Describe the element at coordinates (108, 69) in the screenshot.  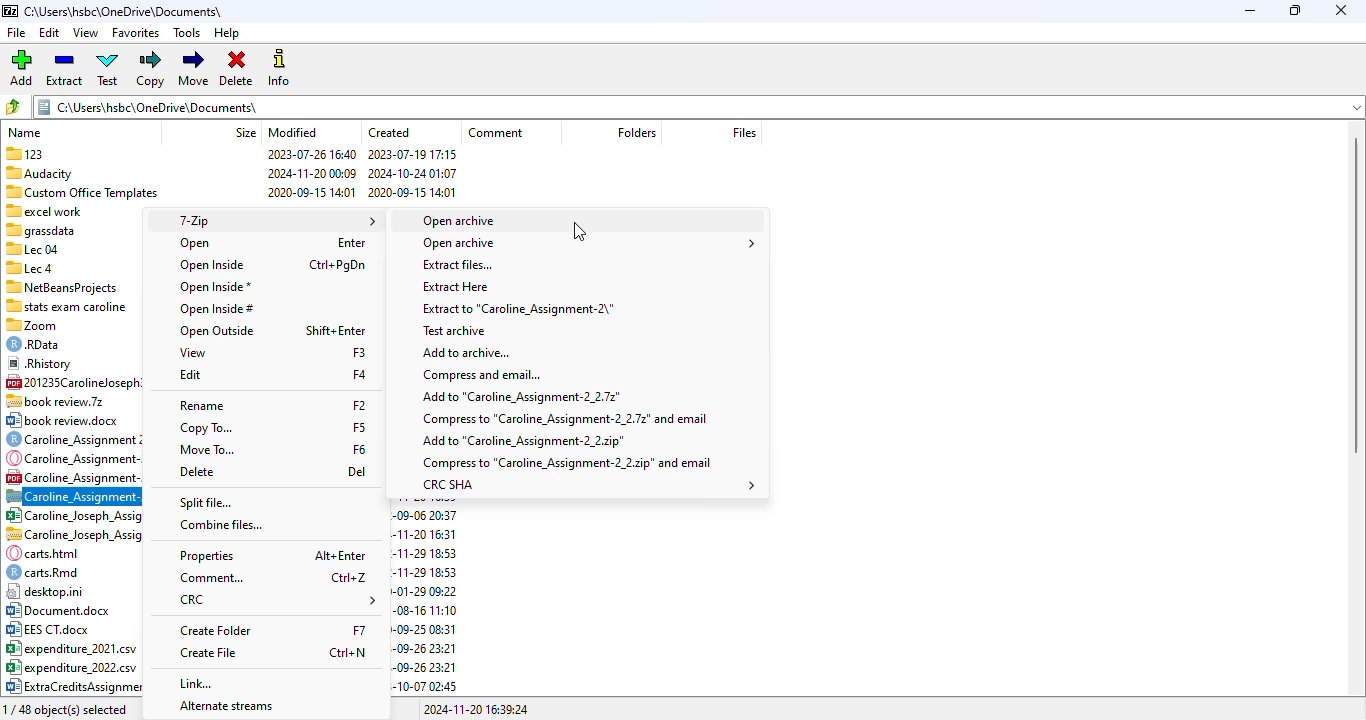
I see `test` at that location.